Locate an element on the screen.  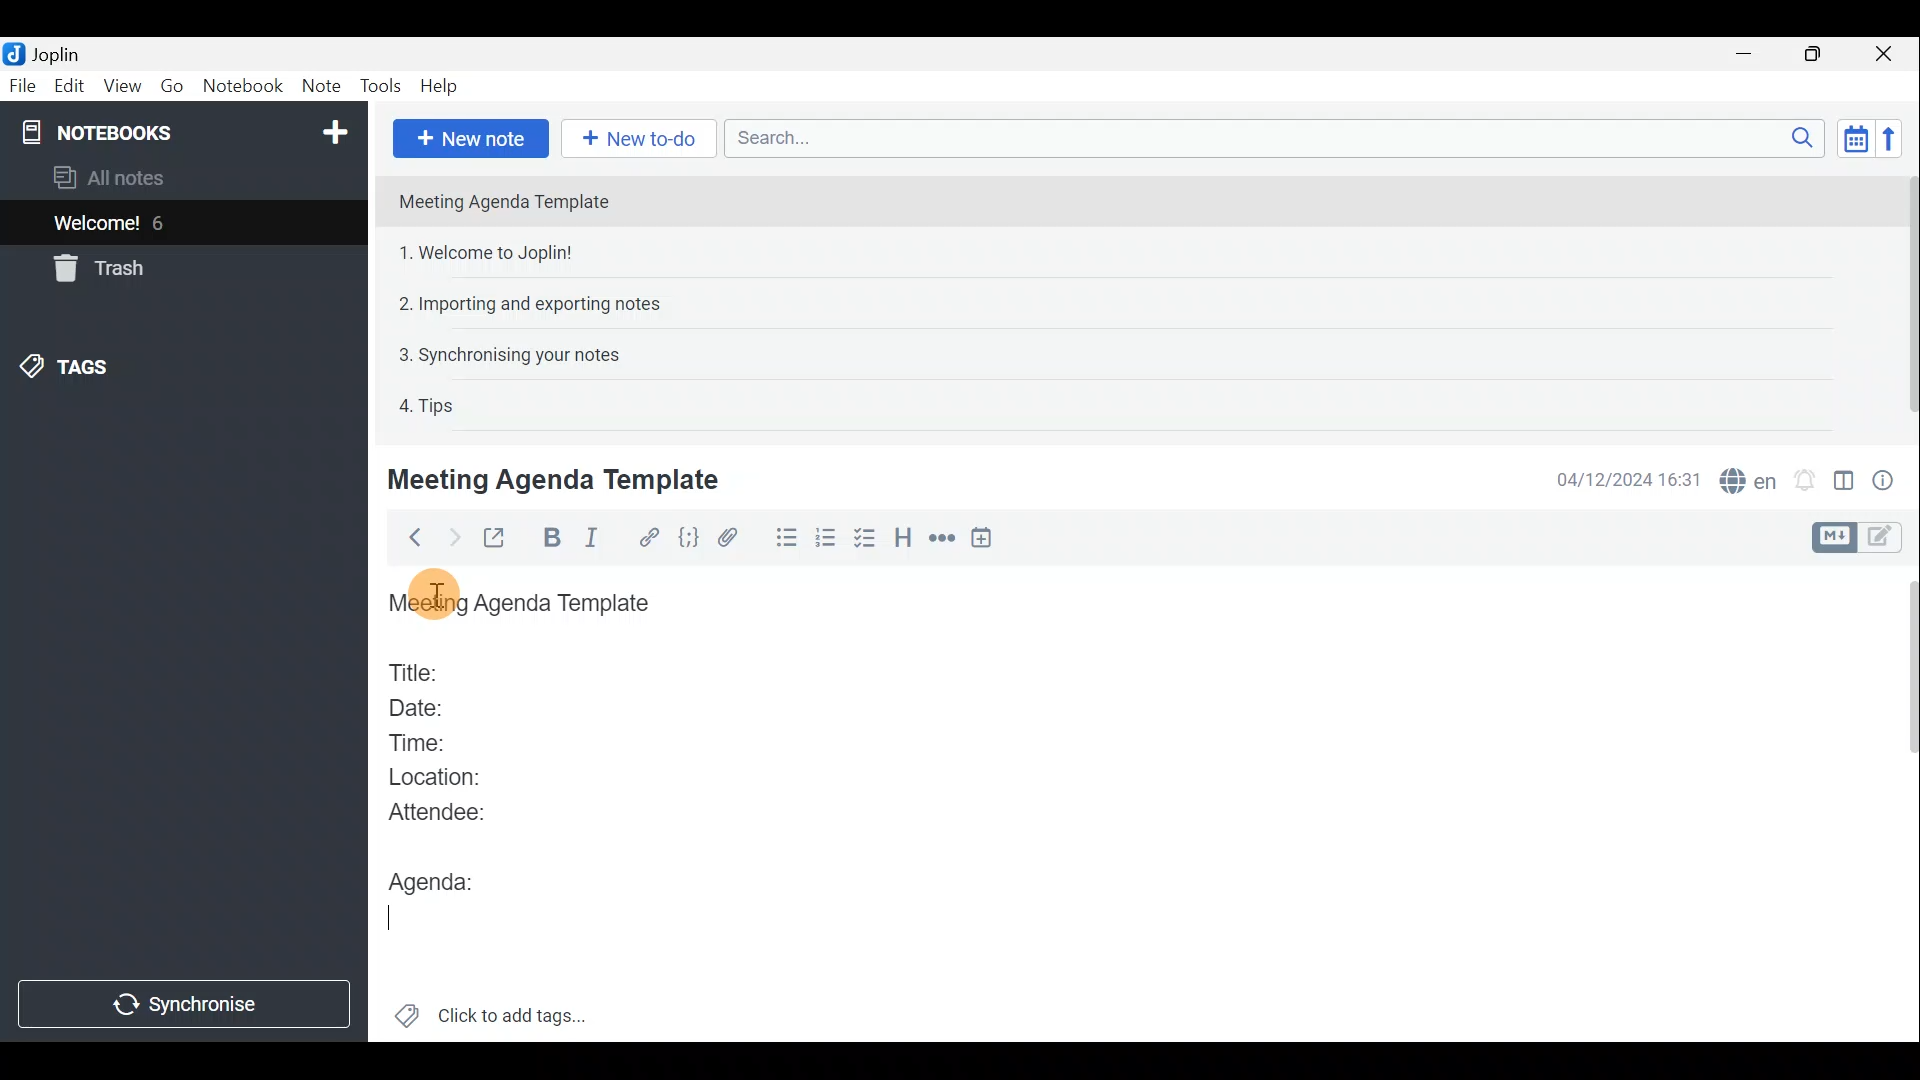
Tools is located at coordinates (378, 84).